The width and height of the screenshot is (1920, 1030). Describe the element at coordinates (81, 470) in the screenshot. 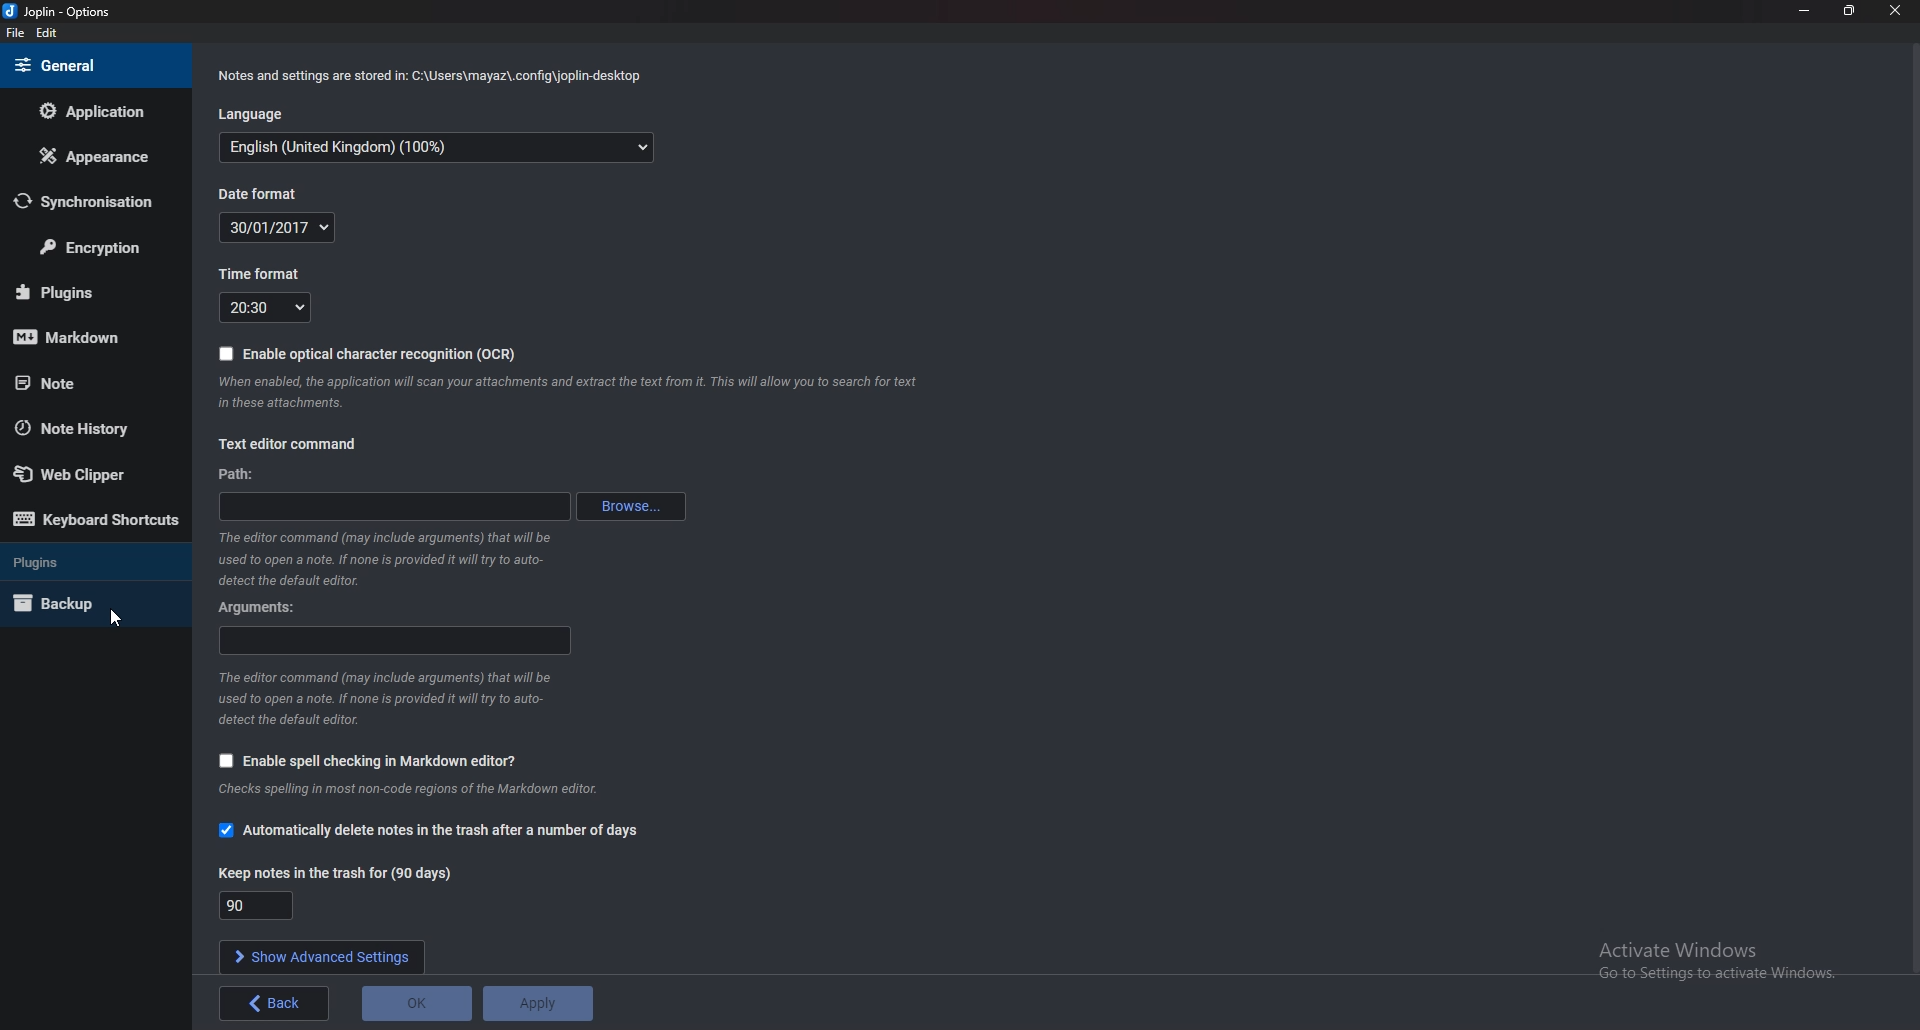

I see `Web Clipper` at that location.